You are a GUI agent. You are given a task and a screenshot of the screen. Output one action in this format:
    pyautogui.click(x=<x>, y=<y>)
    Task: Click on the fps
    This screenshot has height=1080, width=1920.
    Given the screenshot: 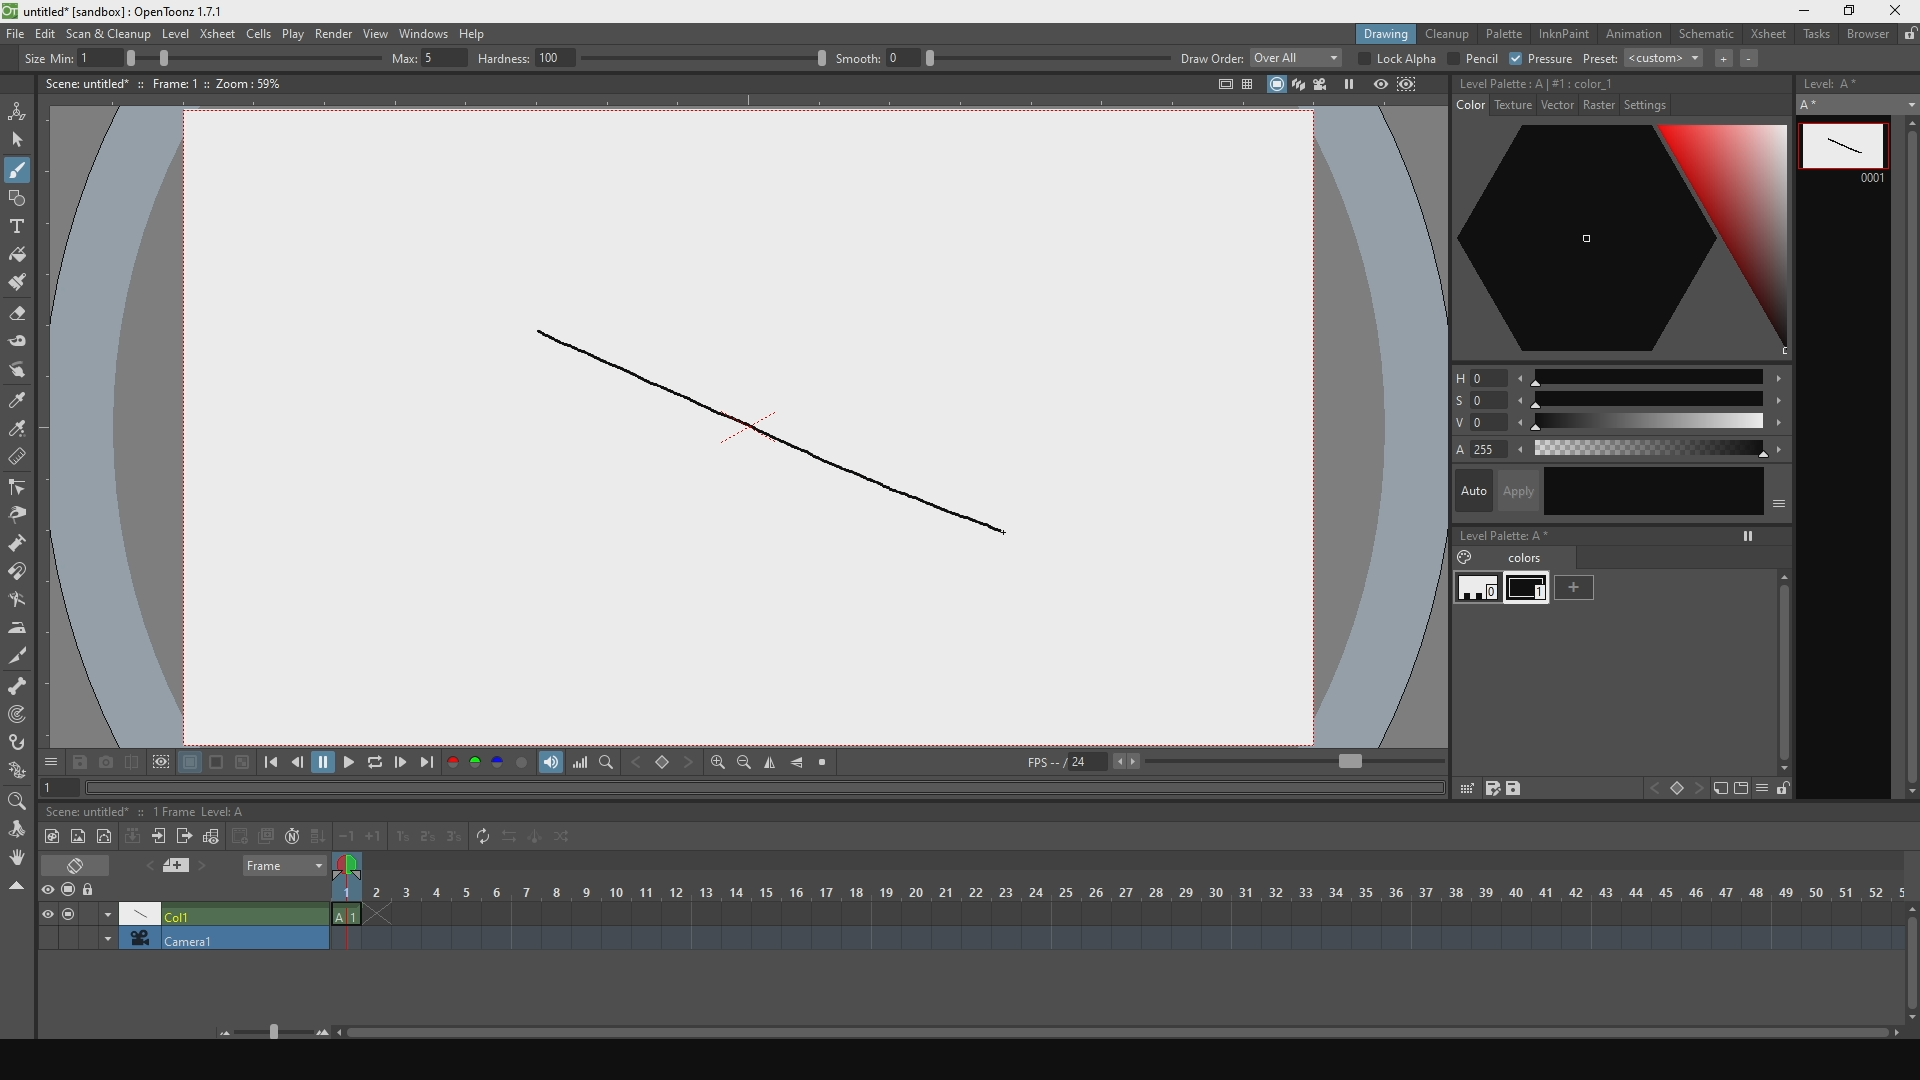 What is the action you would take?
    pyautogui.click(x=1236, y=762)
    